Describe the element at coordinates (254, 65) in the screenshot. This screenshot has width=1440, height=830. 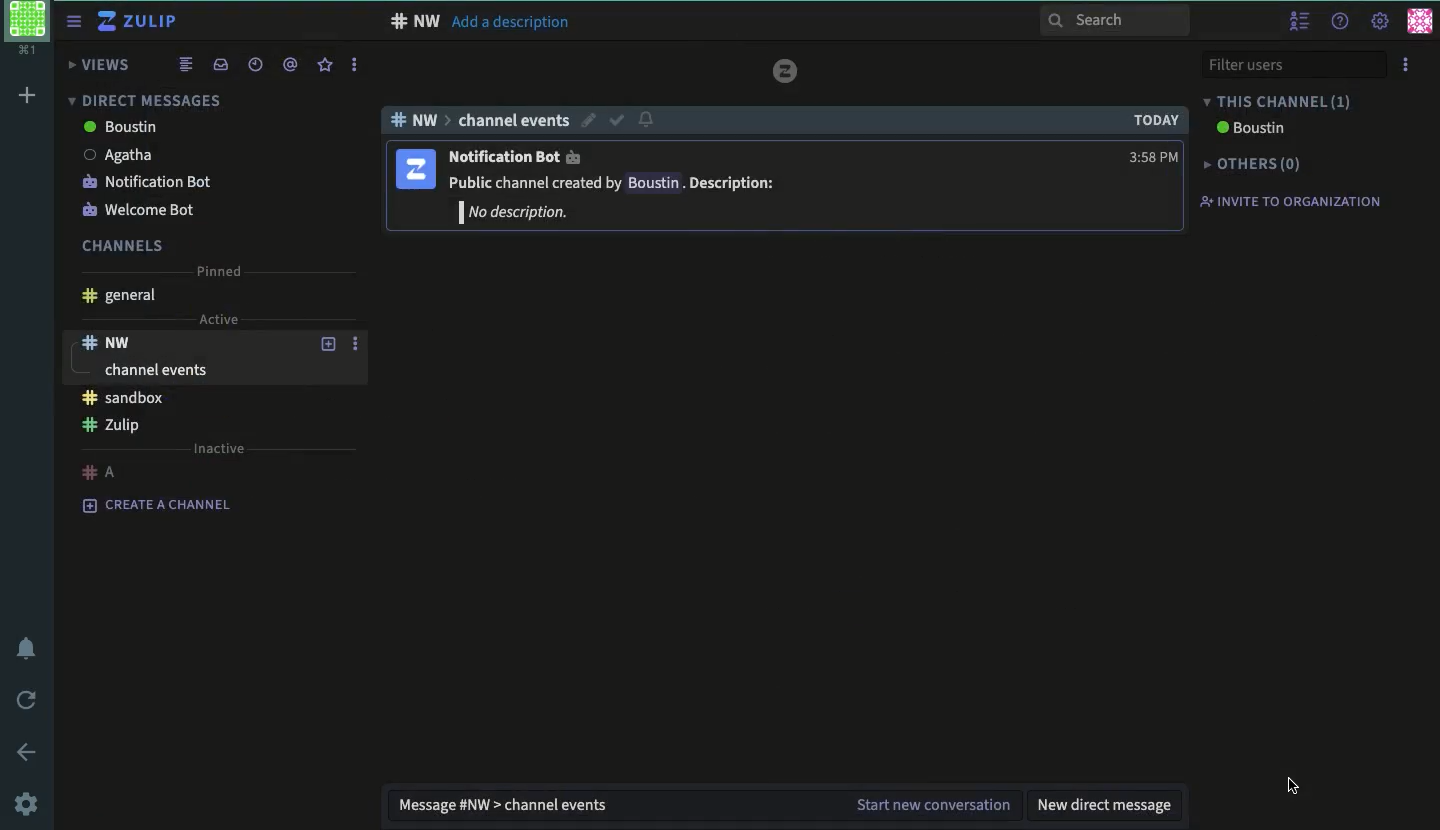
I see `recent conversation` at that location.